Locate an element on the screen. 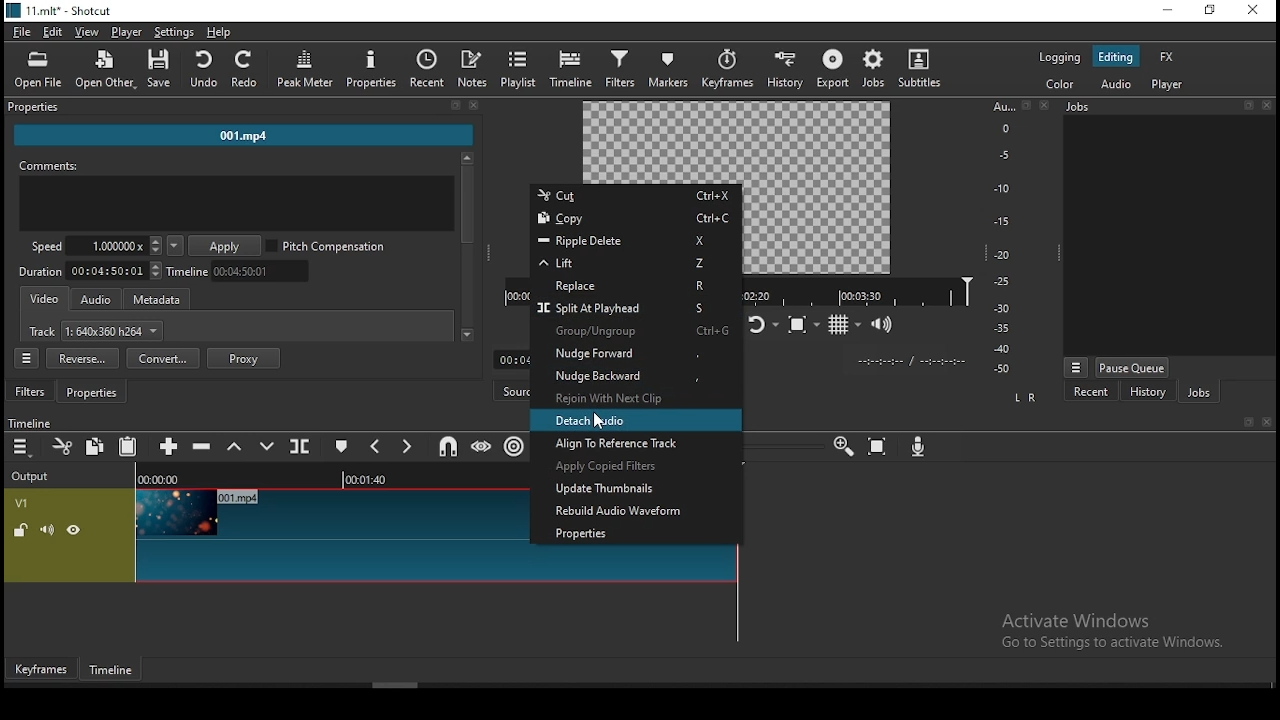 The width and height of the screenshot is (1280, 720). cut is located at coordinates (635, 194).